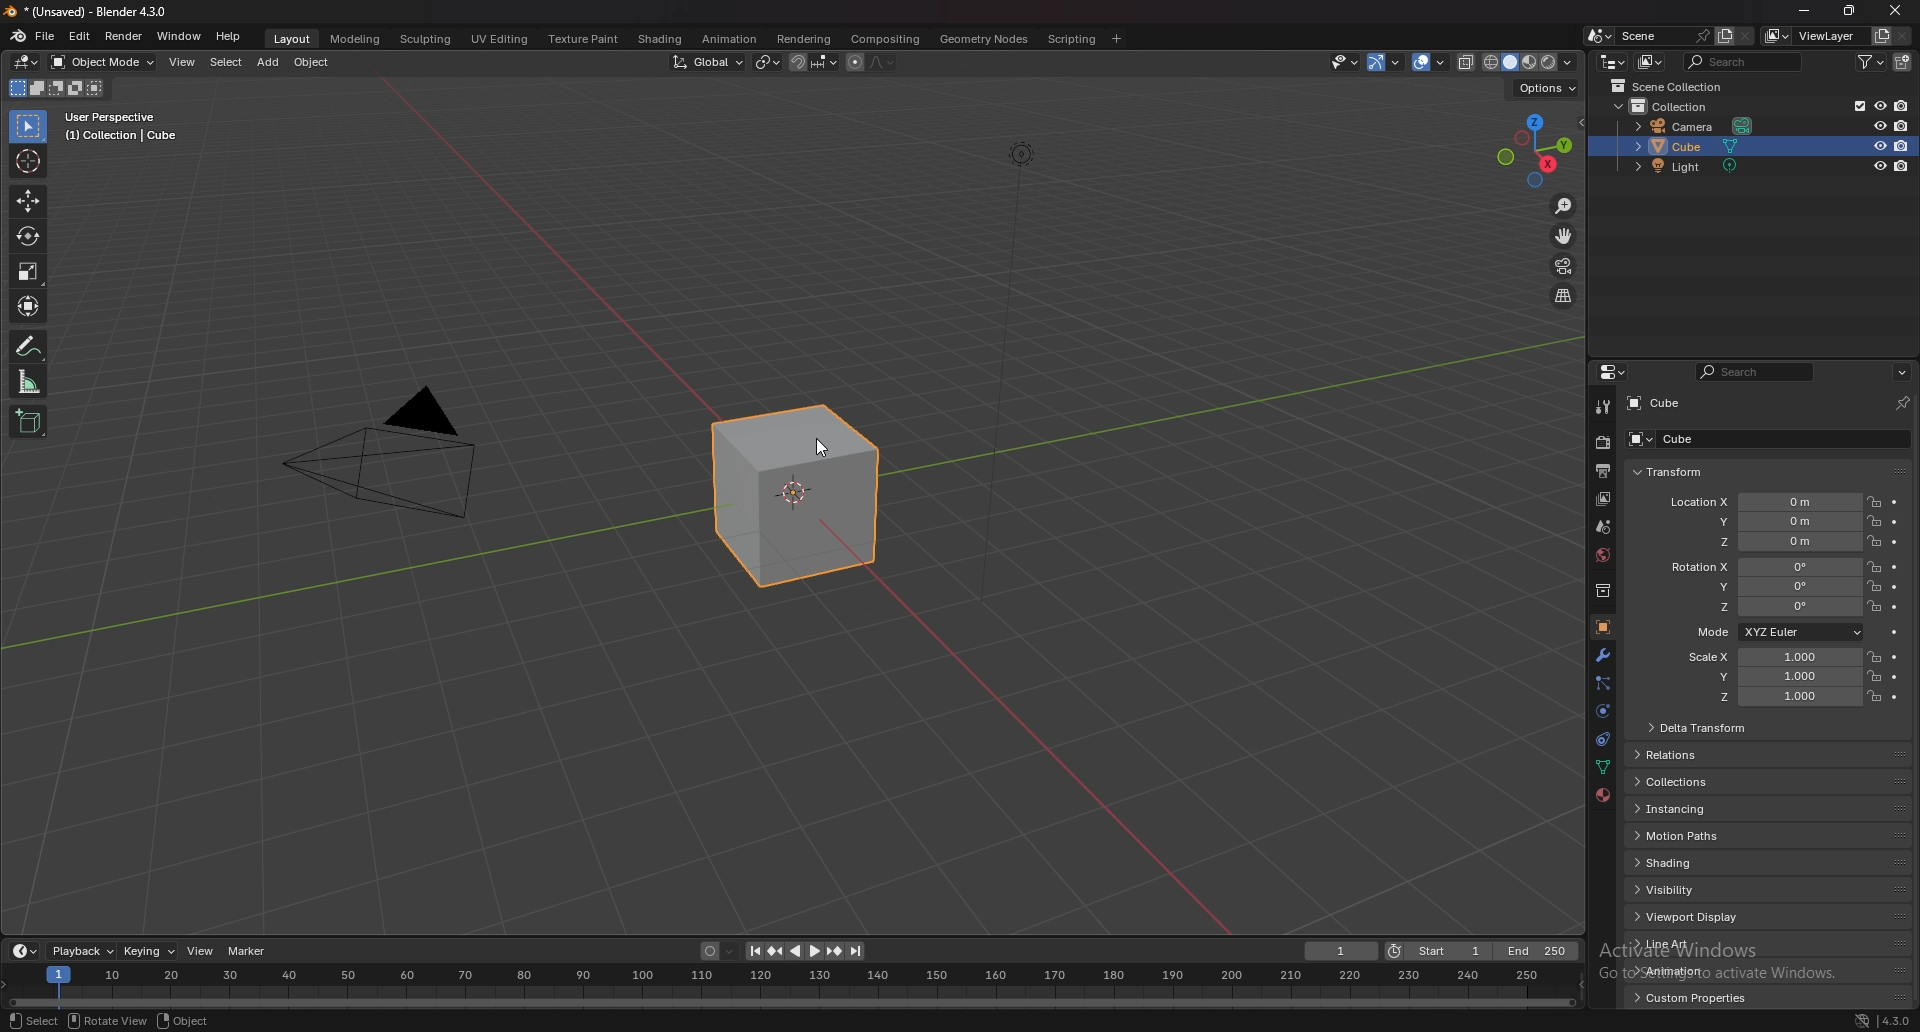 The height and width of the screenshot is (1032, 1920). What do you see at coordinates (1769, 585) in the screenshot?
I see `rotation y` at bounding box center [1769, 585].